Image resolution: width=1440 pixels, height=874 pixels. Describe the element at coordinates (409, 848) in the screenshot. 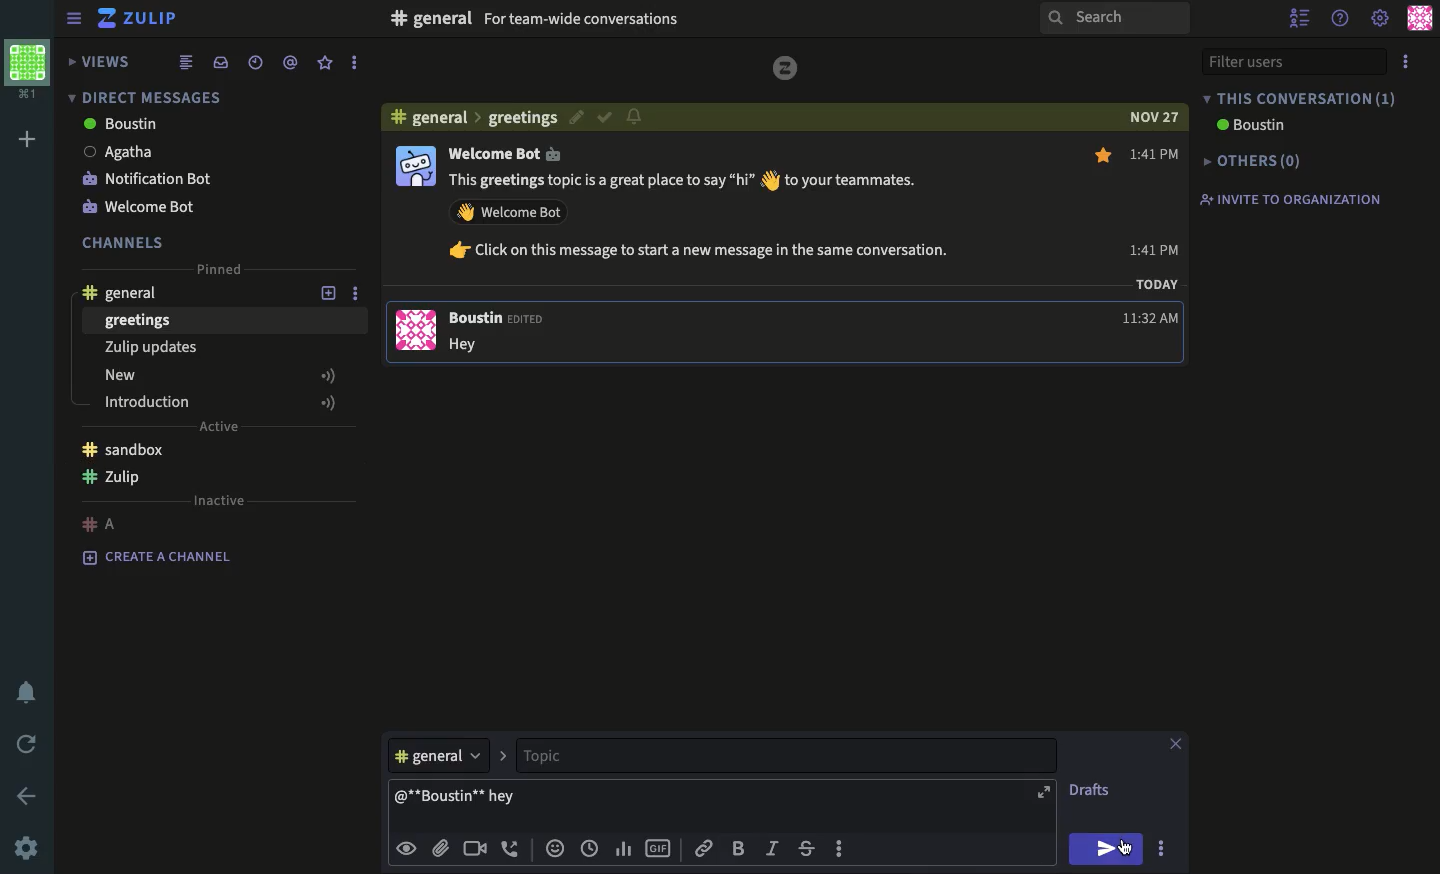

I see `visible` at that location.